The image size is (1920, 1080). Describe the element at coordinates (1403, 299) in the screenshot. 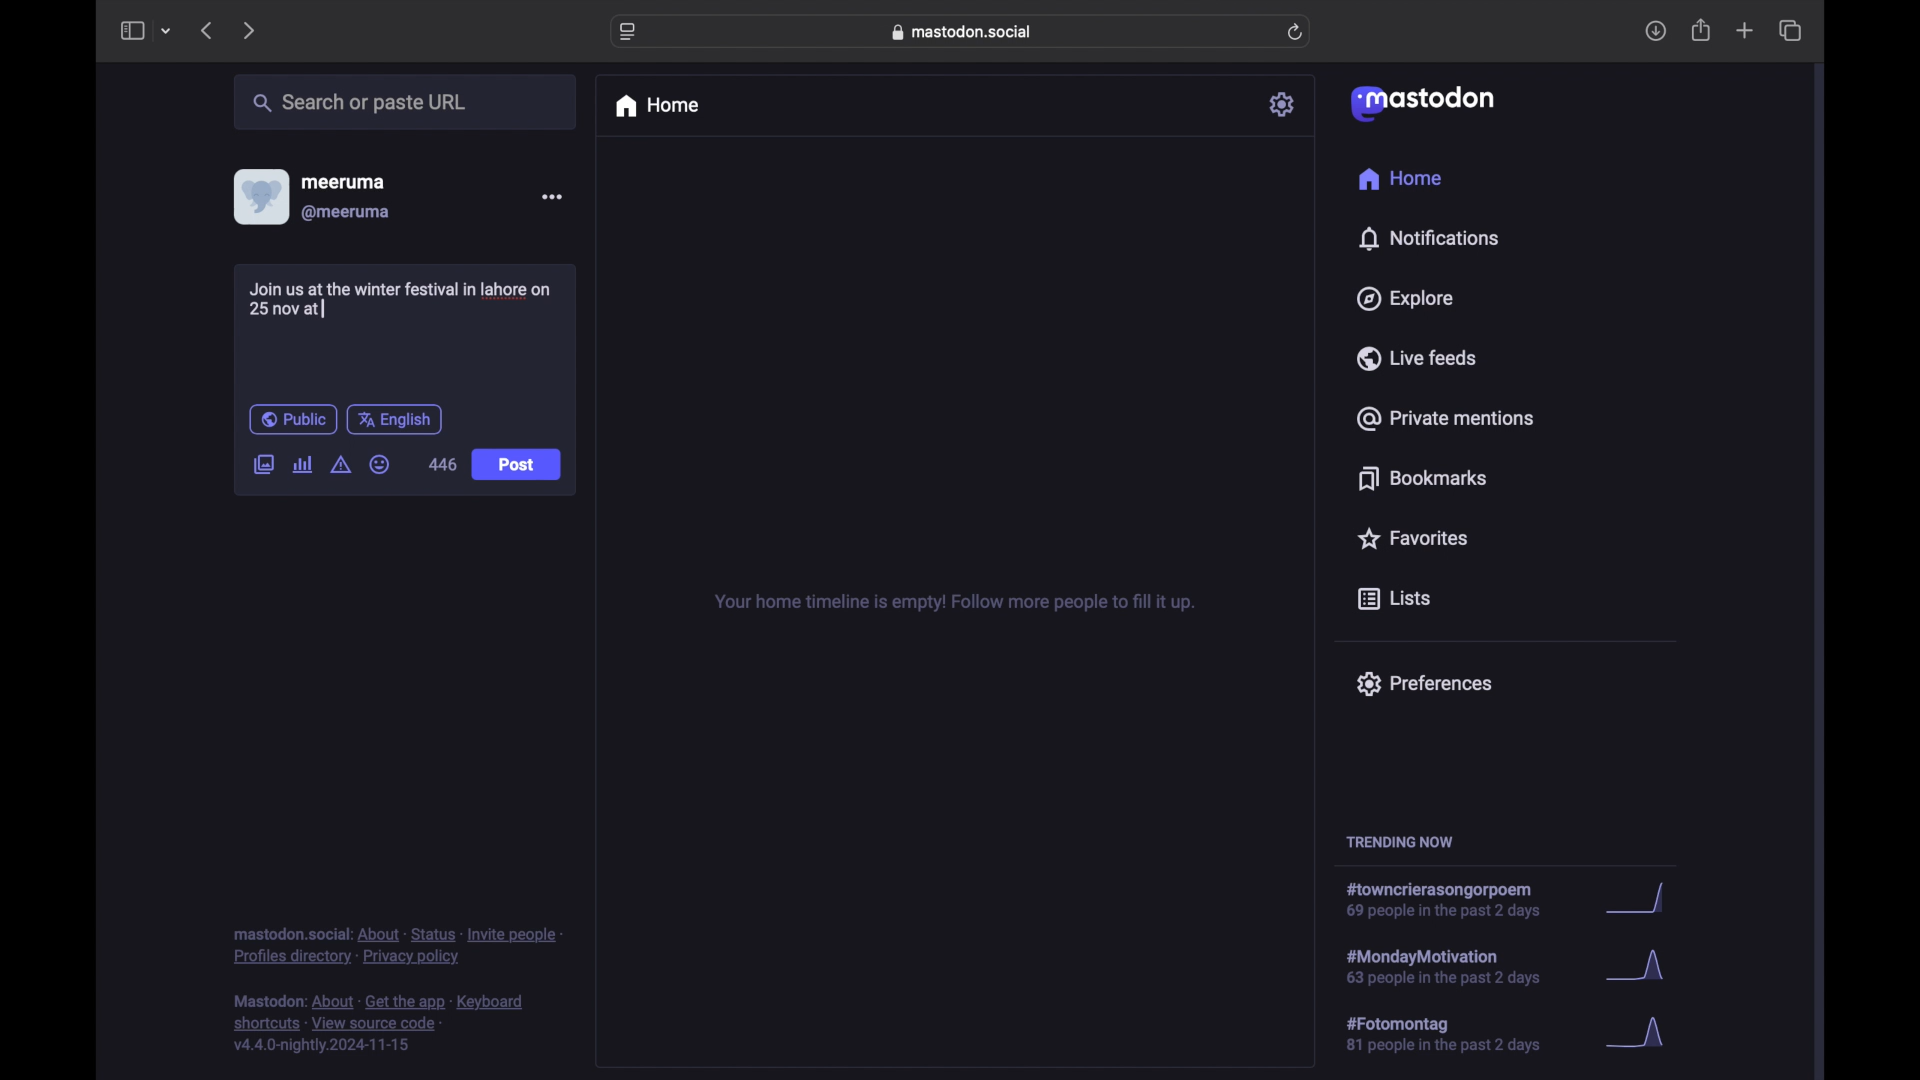

I see `explore` at that location.